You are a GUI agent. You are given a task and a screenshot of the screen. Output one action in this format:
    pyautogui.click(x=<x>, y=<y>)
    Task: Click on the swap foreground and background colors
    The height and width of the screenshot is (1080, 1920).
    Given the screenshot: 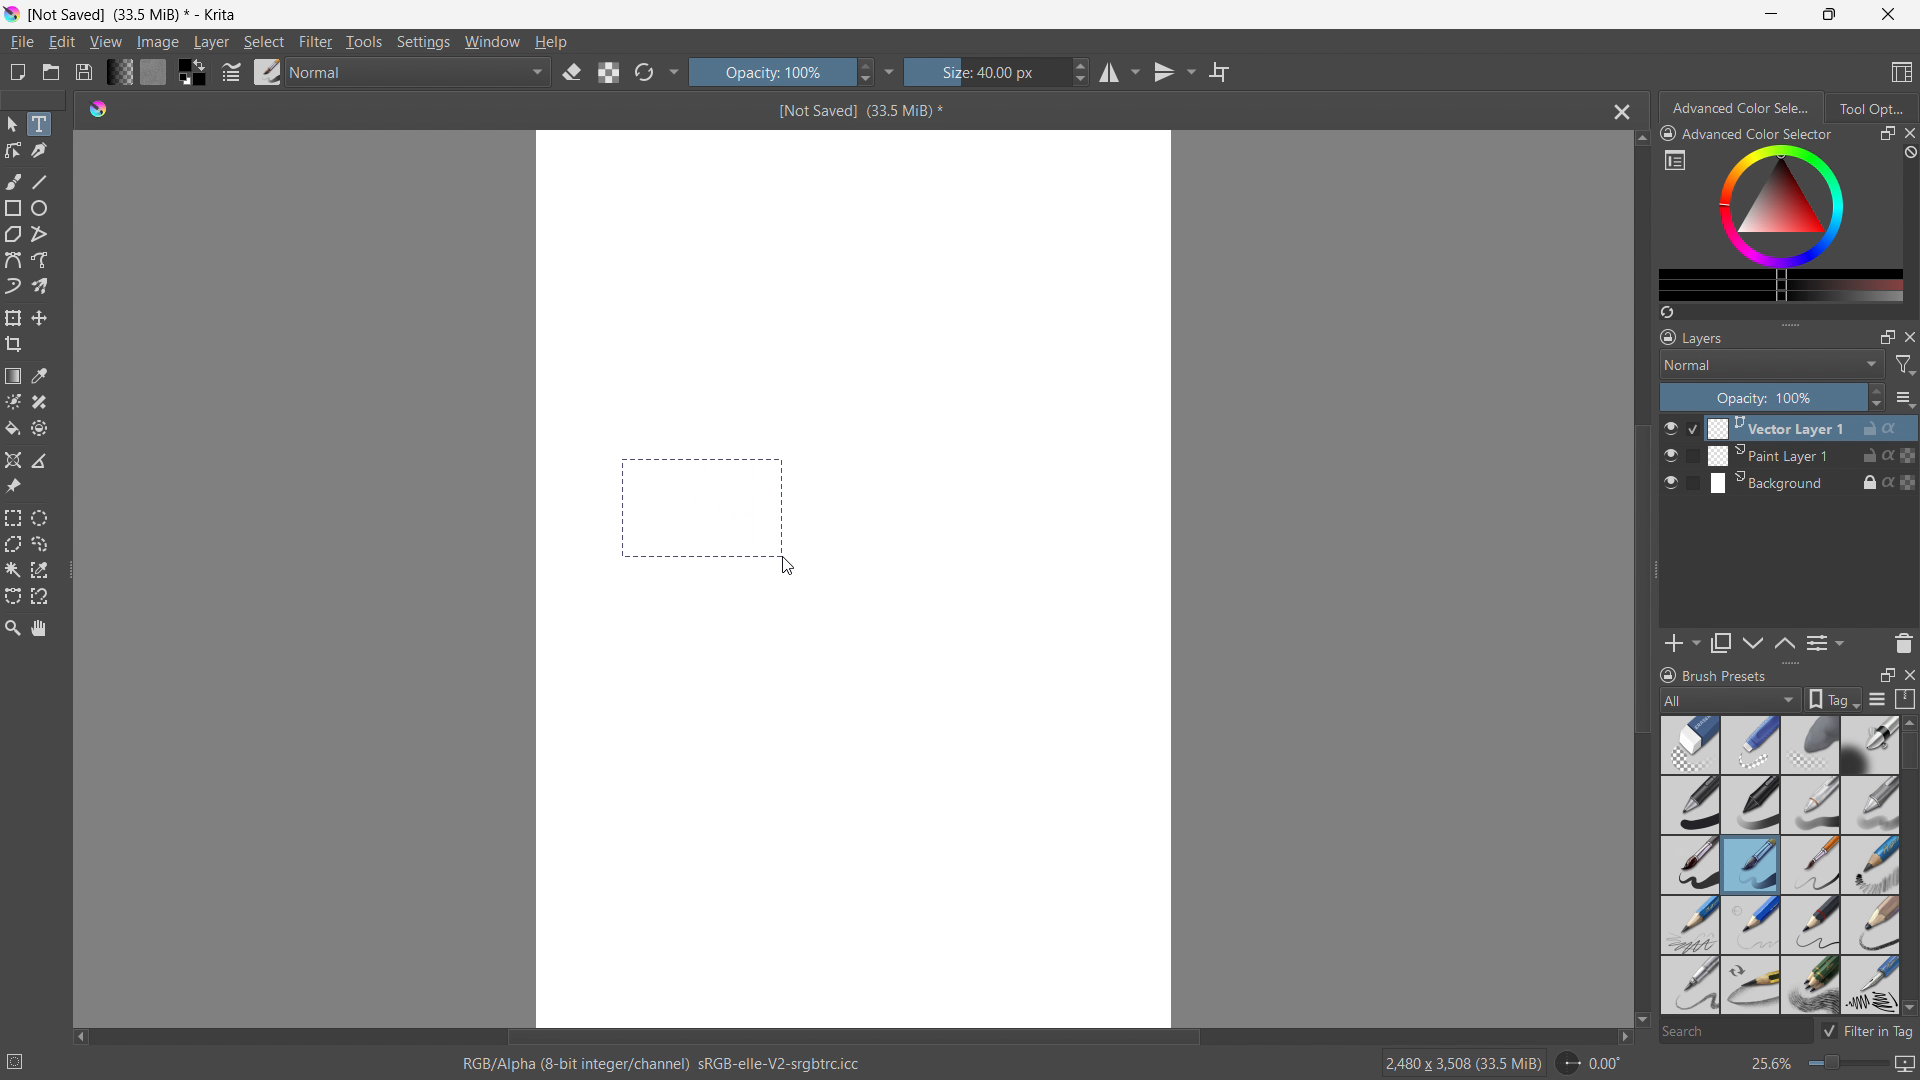 What is the action you would take?
    pyautogui.click(x=192, y=73)
    